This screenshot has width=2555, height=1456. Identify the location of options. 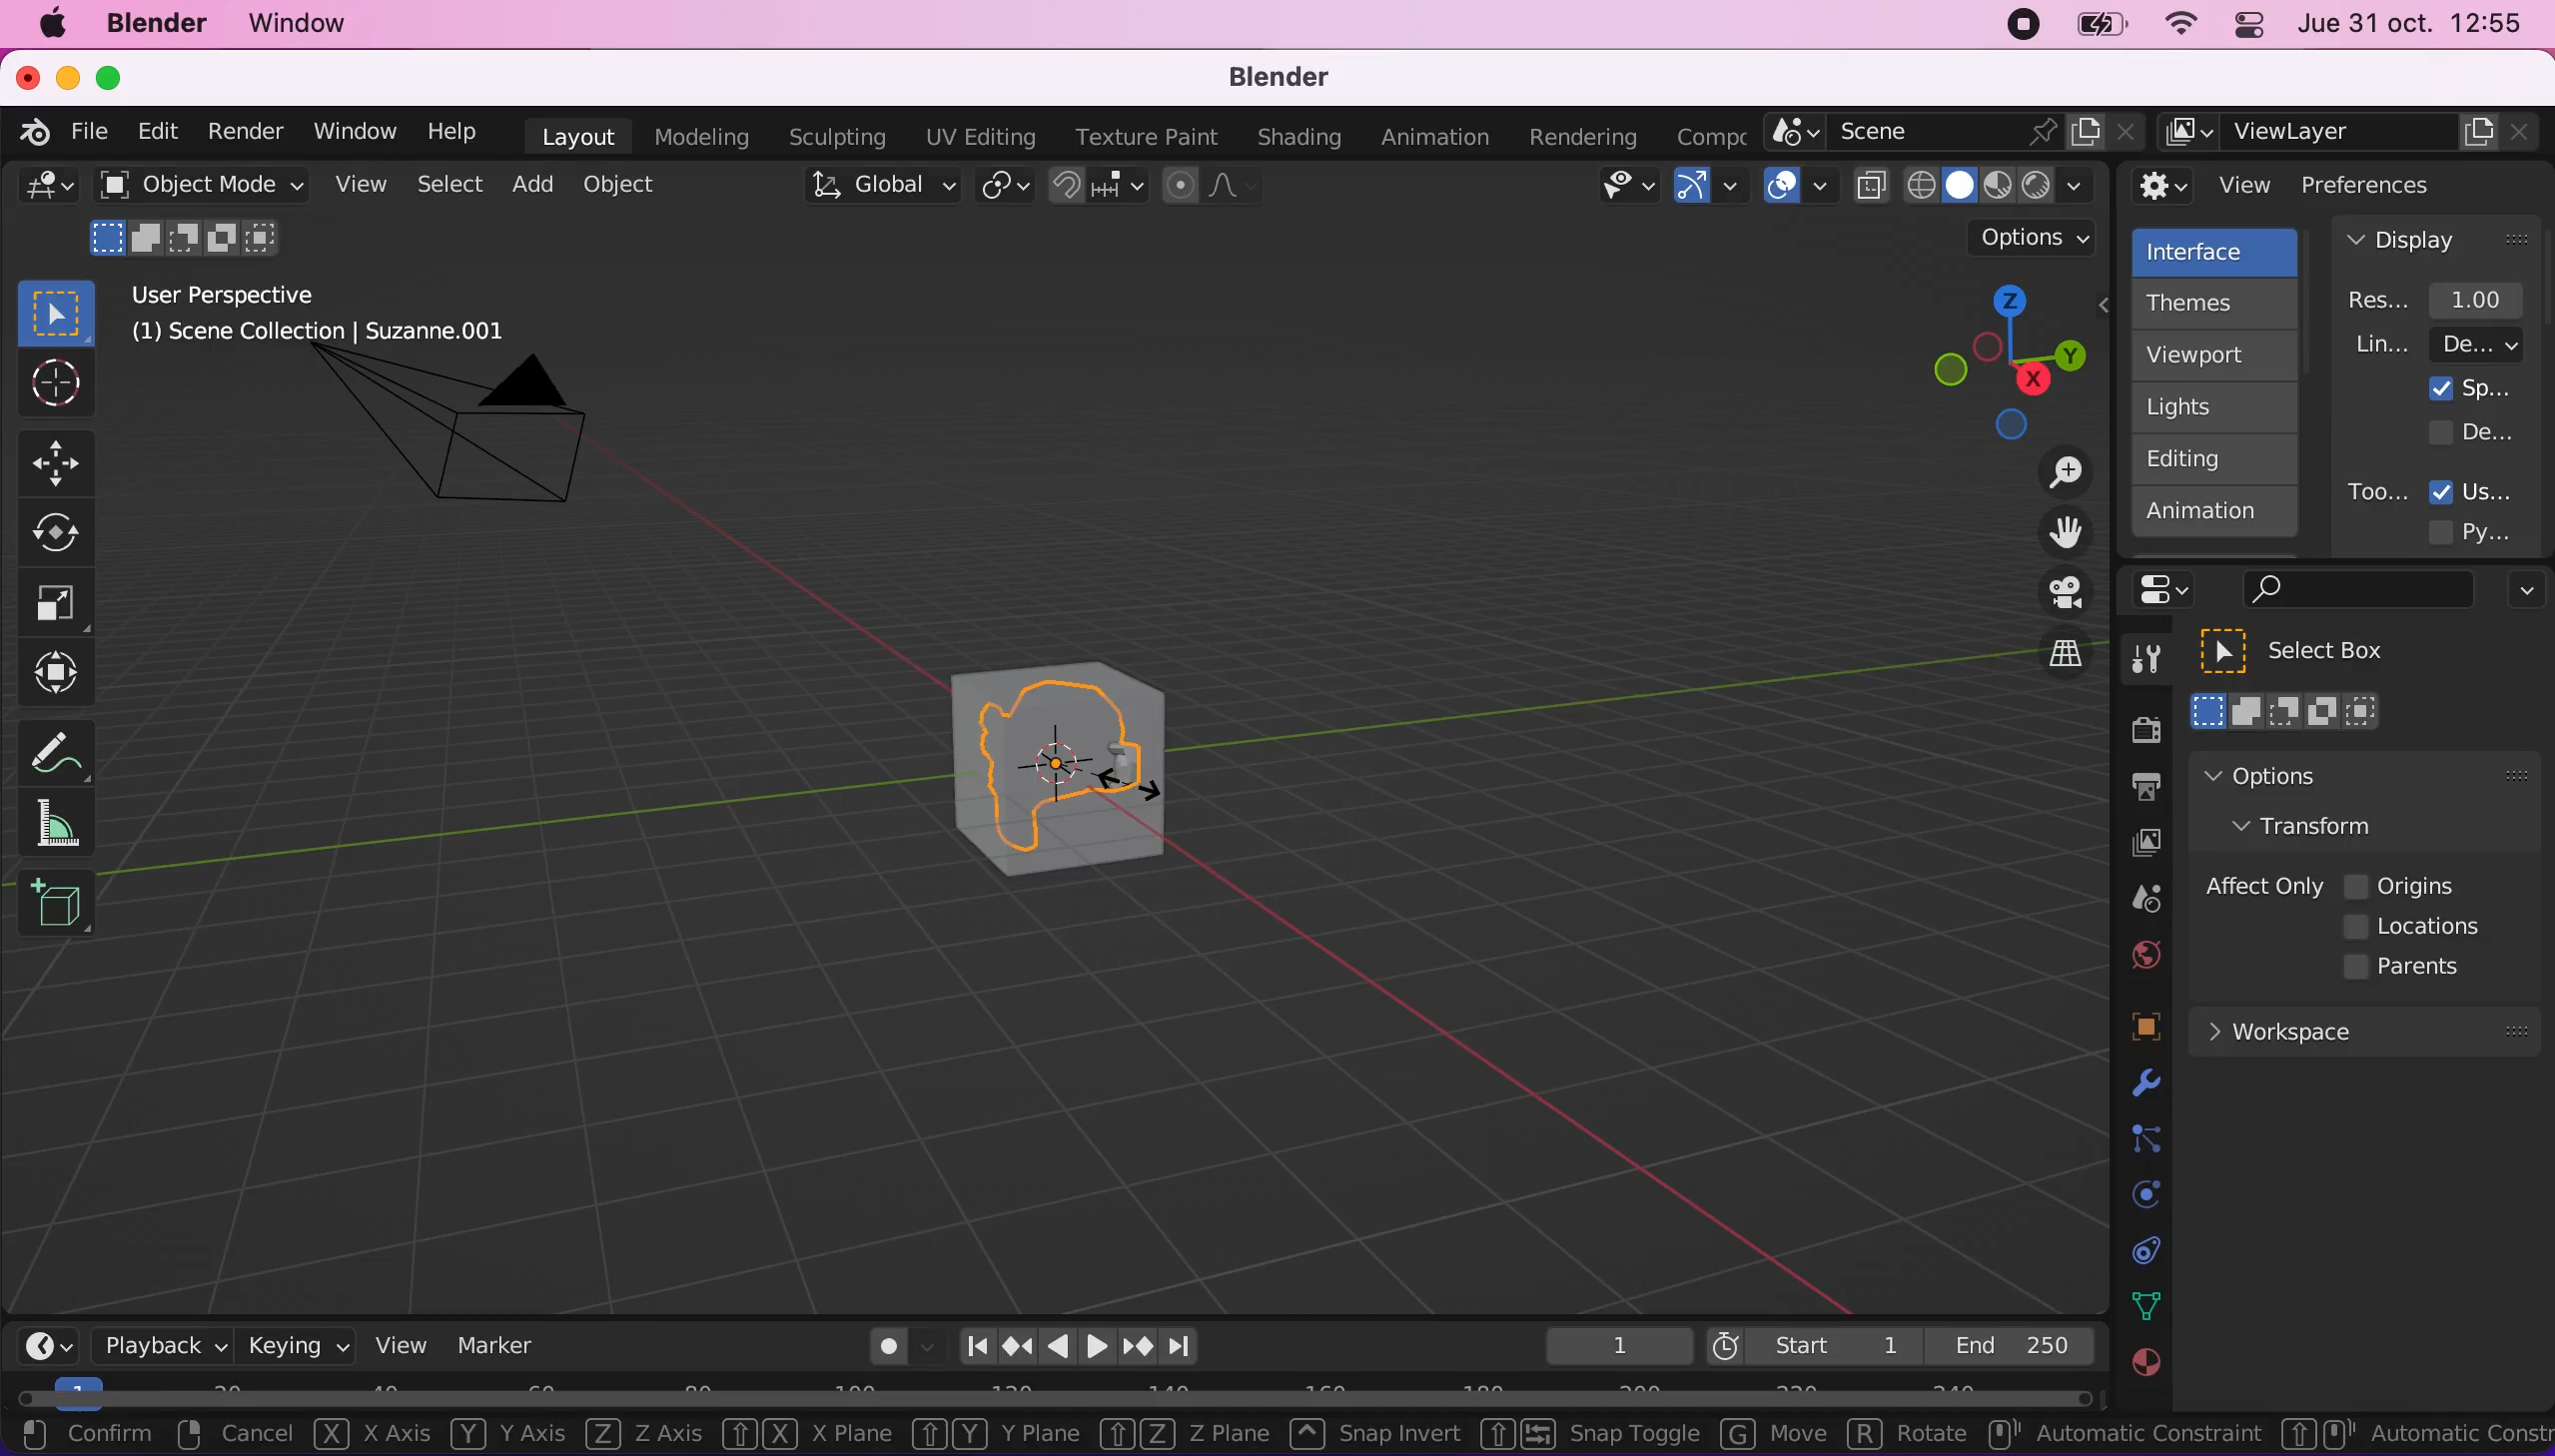
(2521, 593).